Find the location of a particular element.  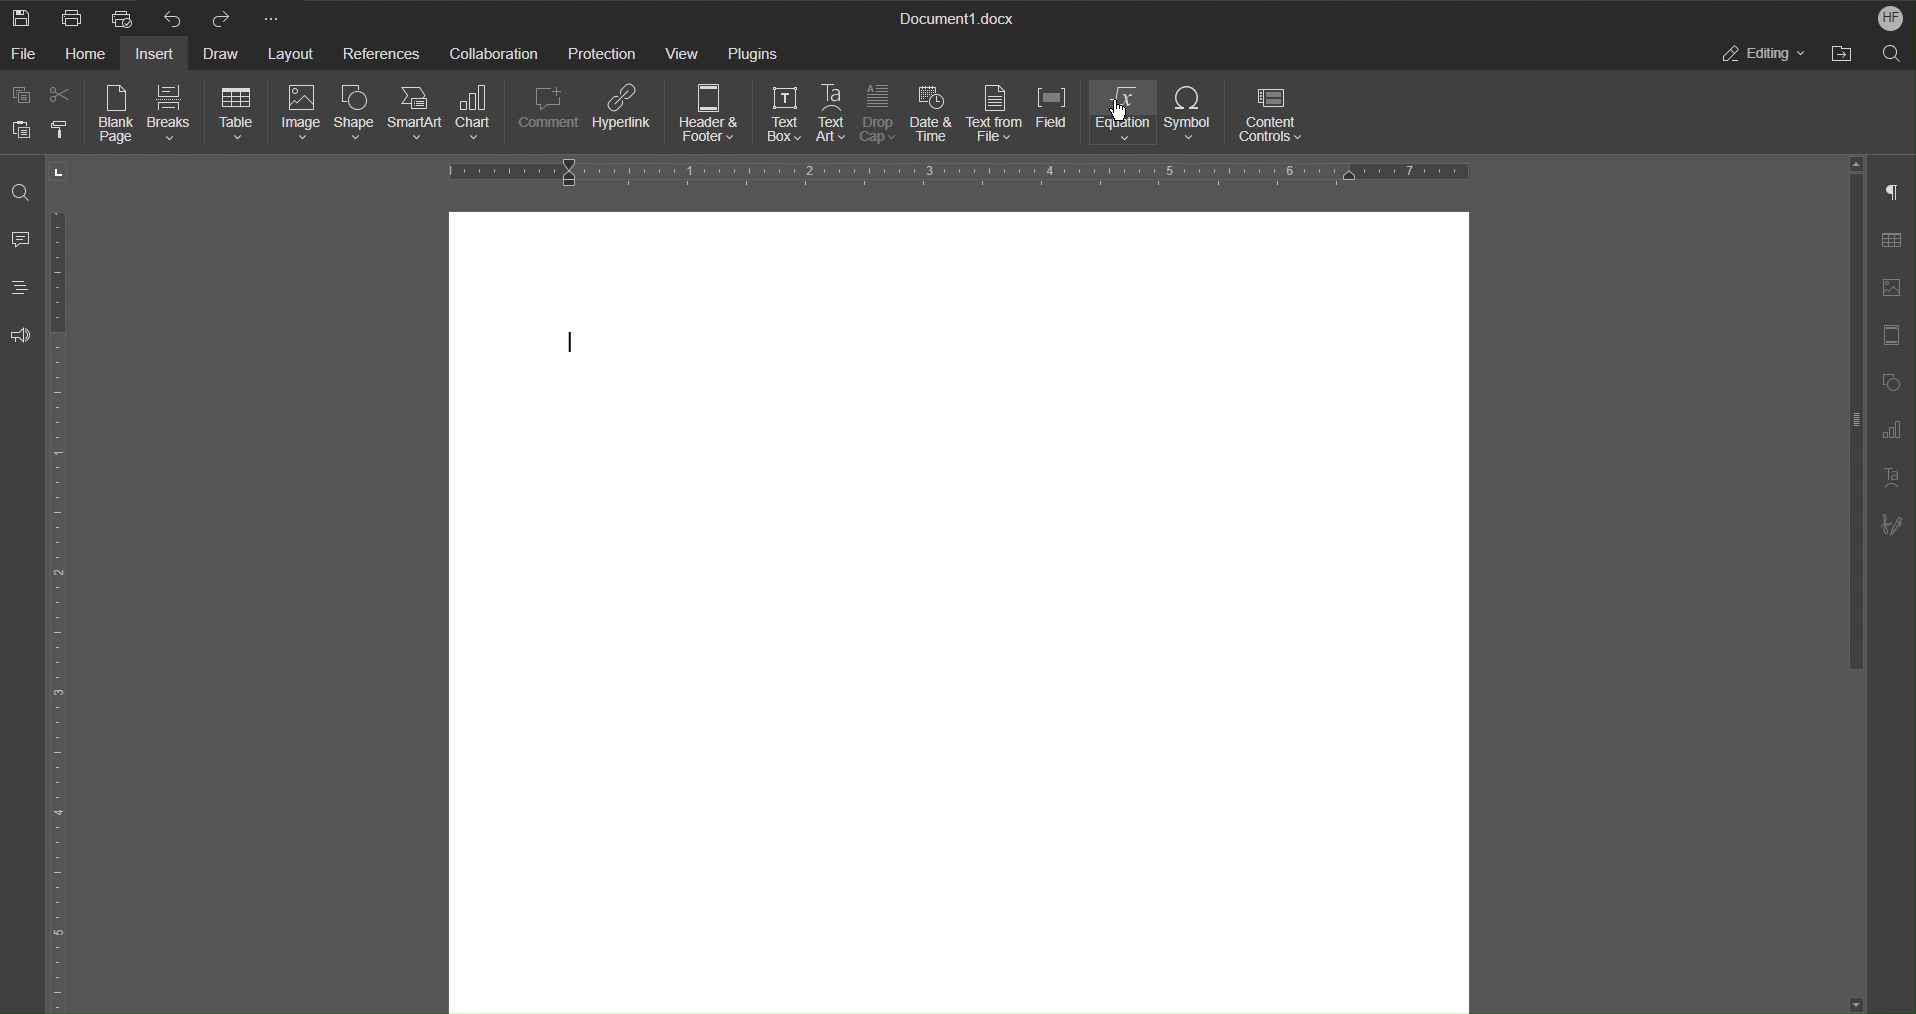

Text from File is located at coordinates (996, 114).